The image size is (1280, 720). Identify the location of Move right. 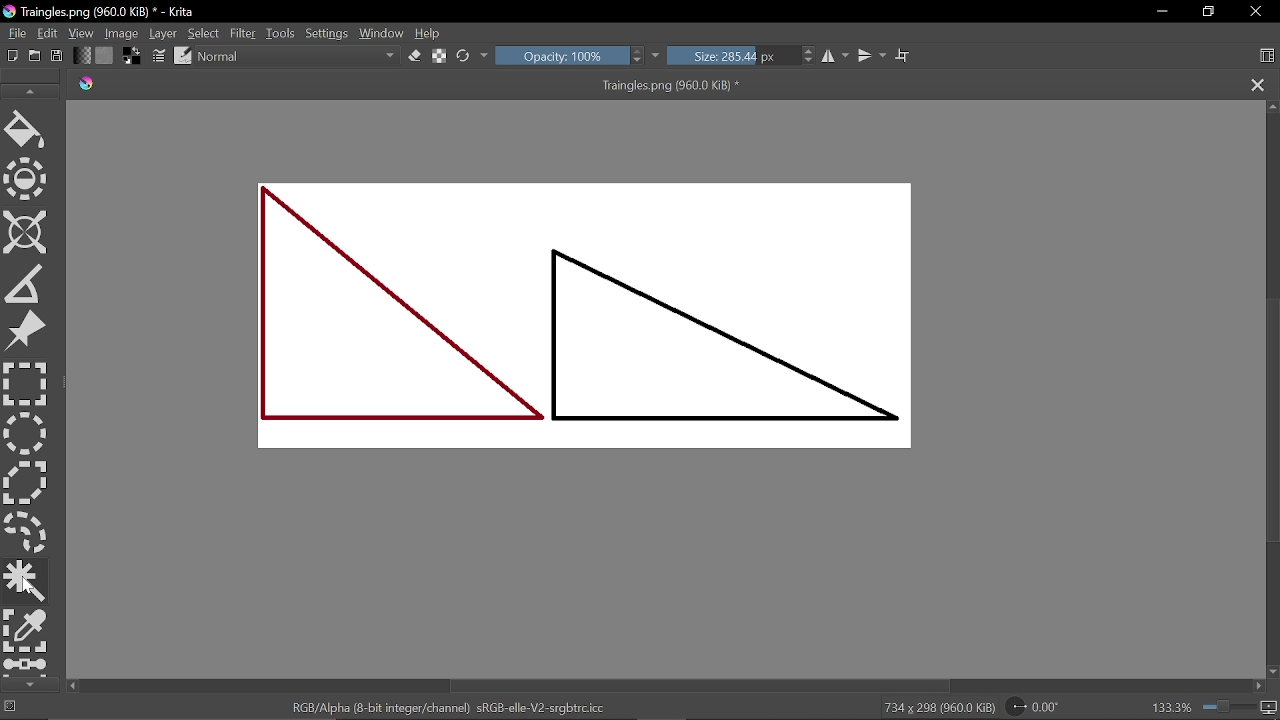
(1258, 685).